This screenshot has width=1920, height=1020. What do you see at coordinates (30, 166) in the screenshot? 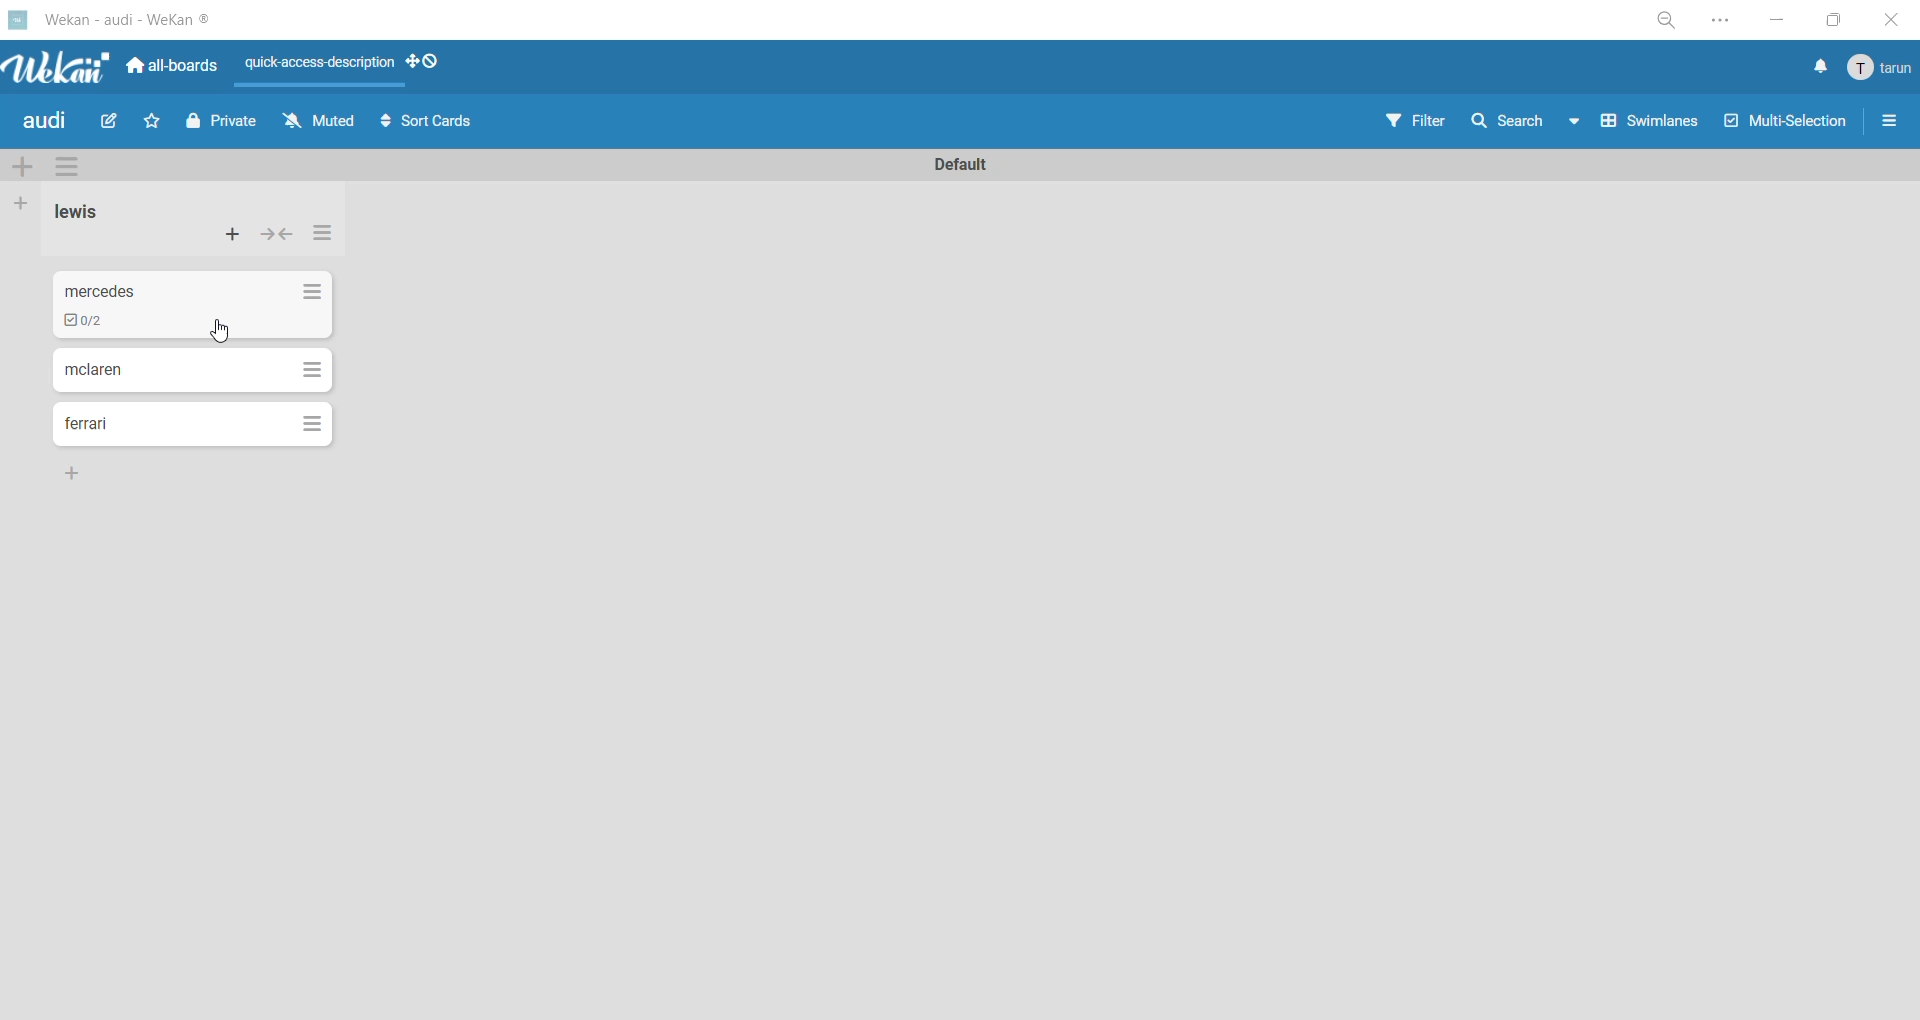
I see `add swimlane` at bounding box center [30, 166].